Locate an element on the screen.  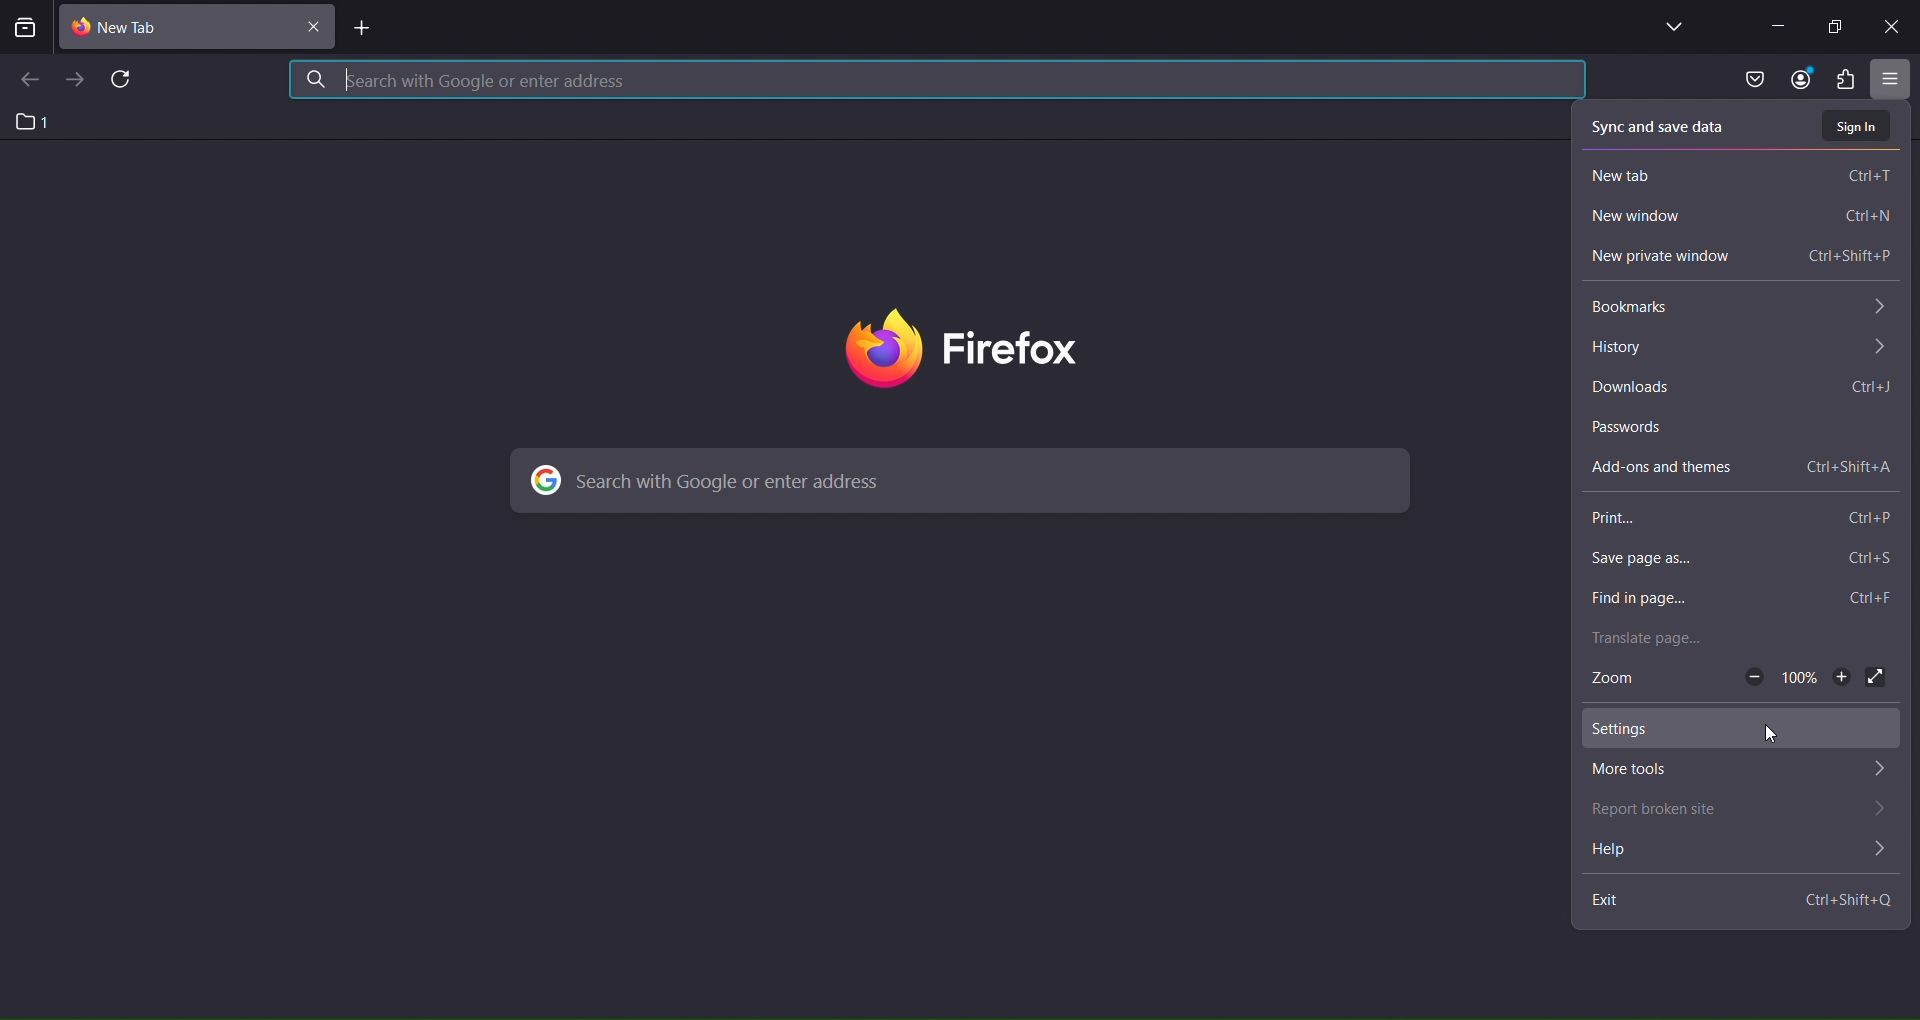
report broken site is located at coordinates (1741, 812).